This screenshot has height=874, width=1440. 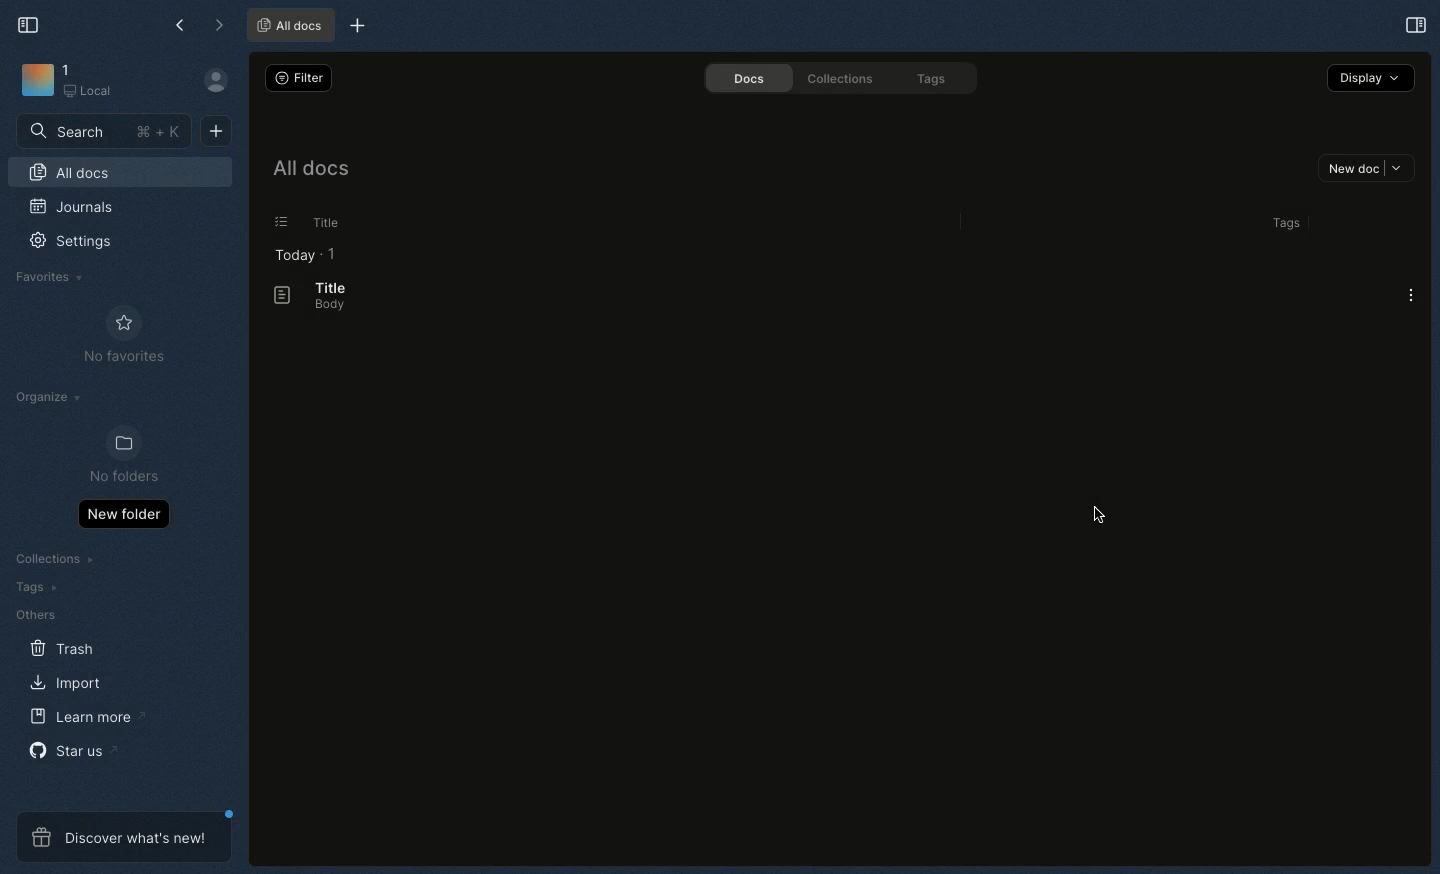 I want to click on Collections, so click(x=836, y=78).